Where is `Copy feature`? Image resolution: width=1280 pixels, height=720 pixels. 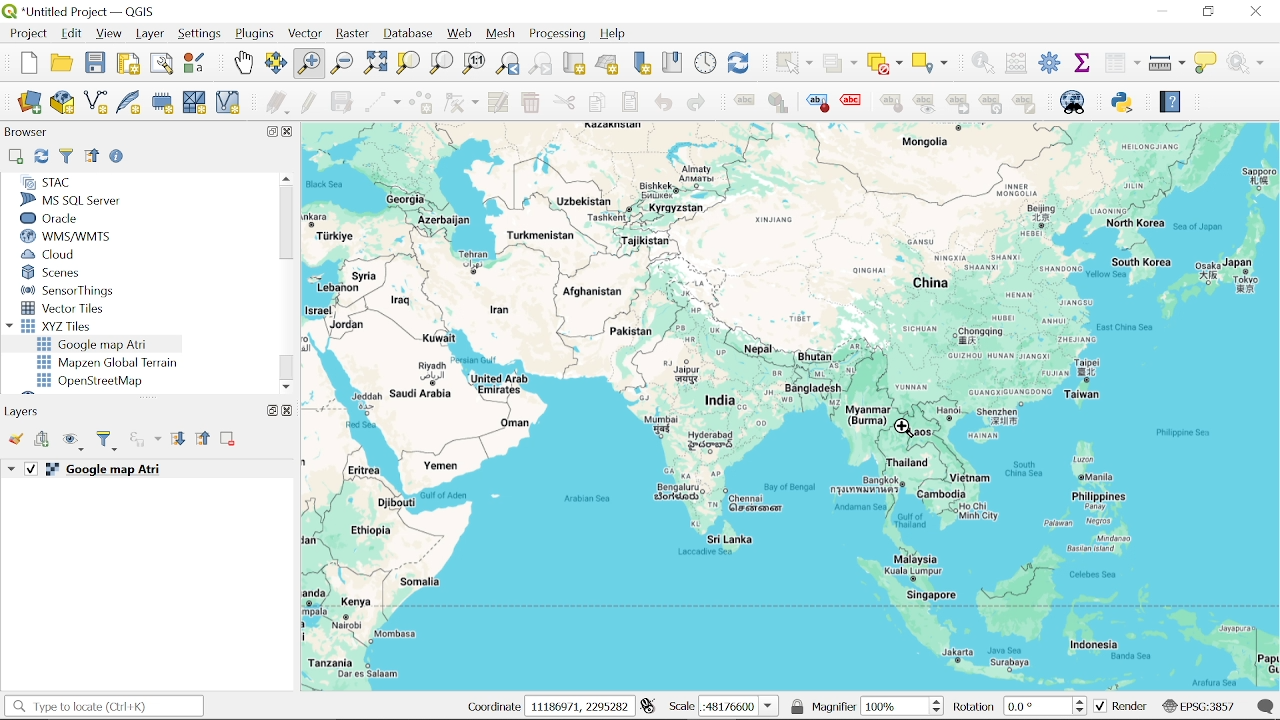 Copy feature is located at coordinates (596, 103).